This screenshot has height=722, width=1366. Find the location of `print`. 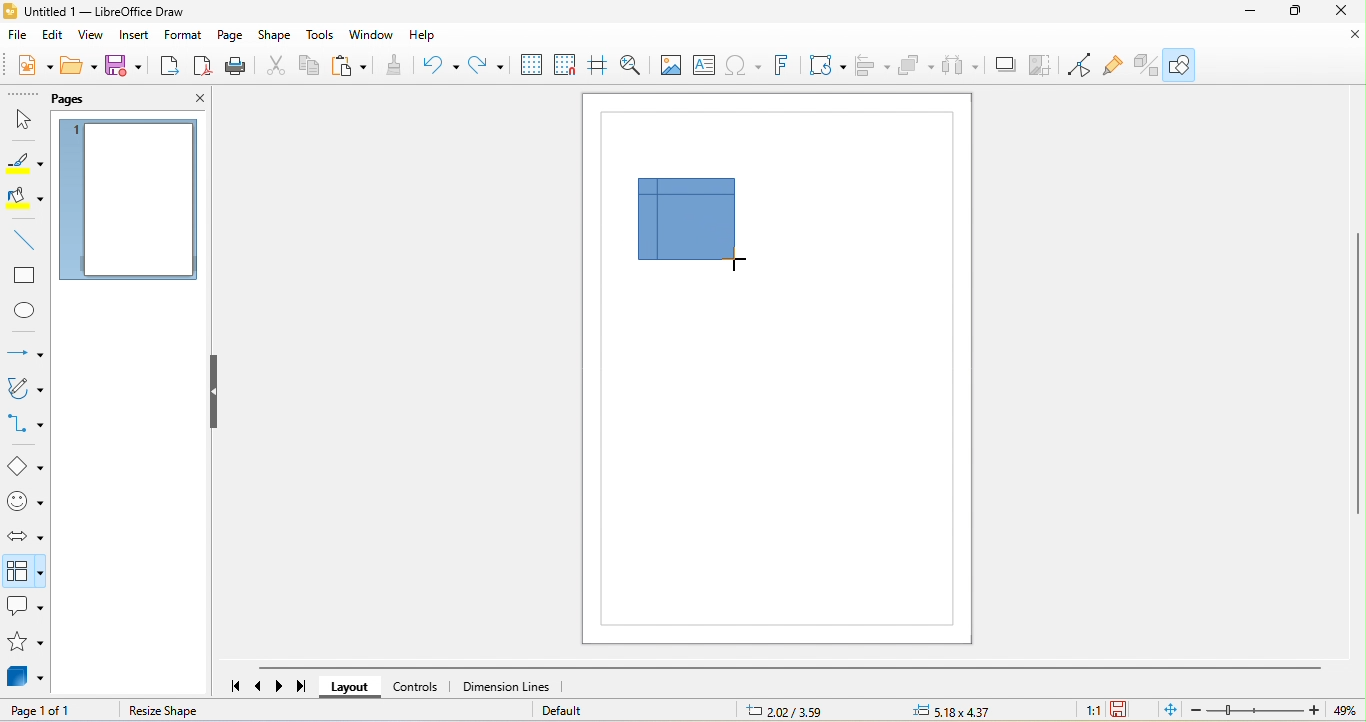

print is located at coordinates (240, 68).